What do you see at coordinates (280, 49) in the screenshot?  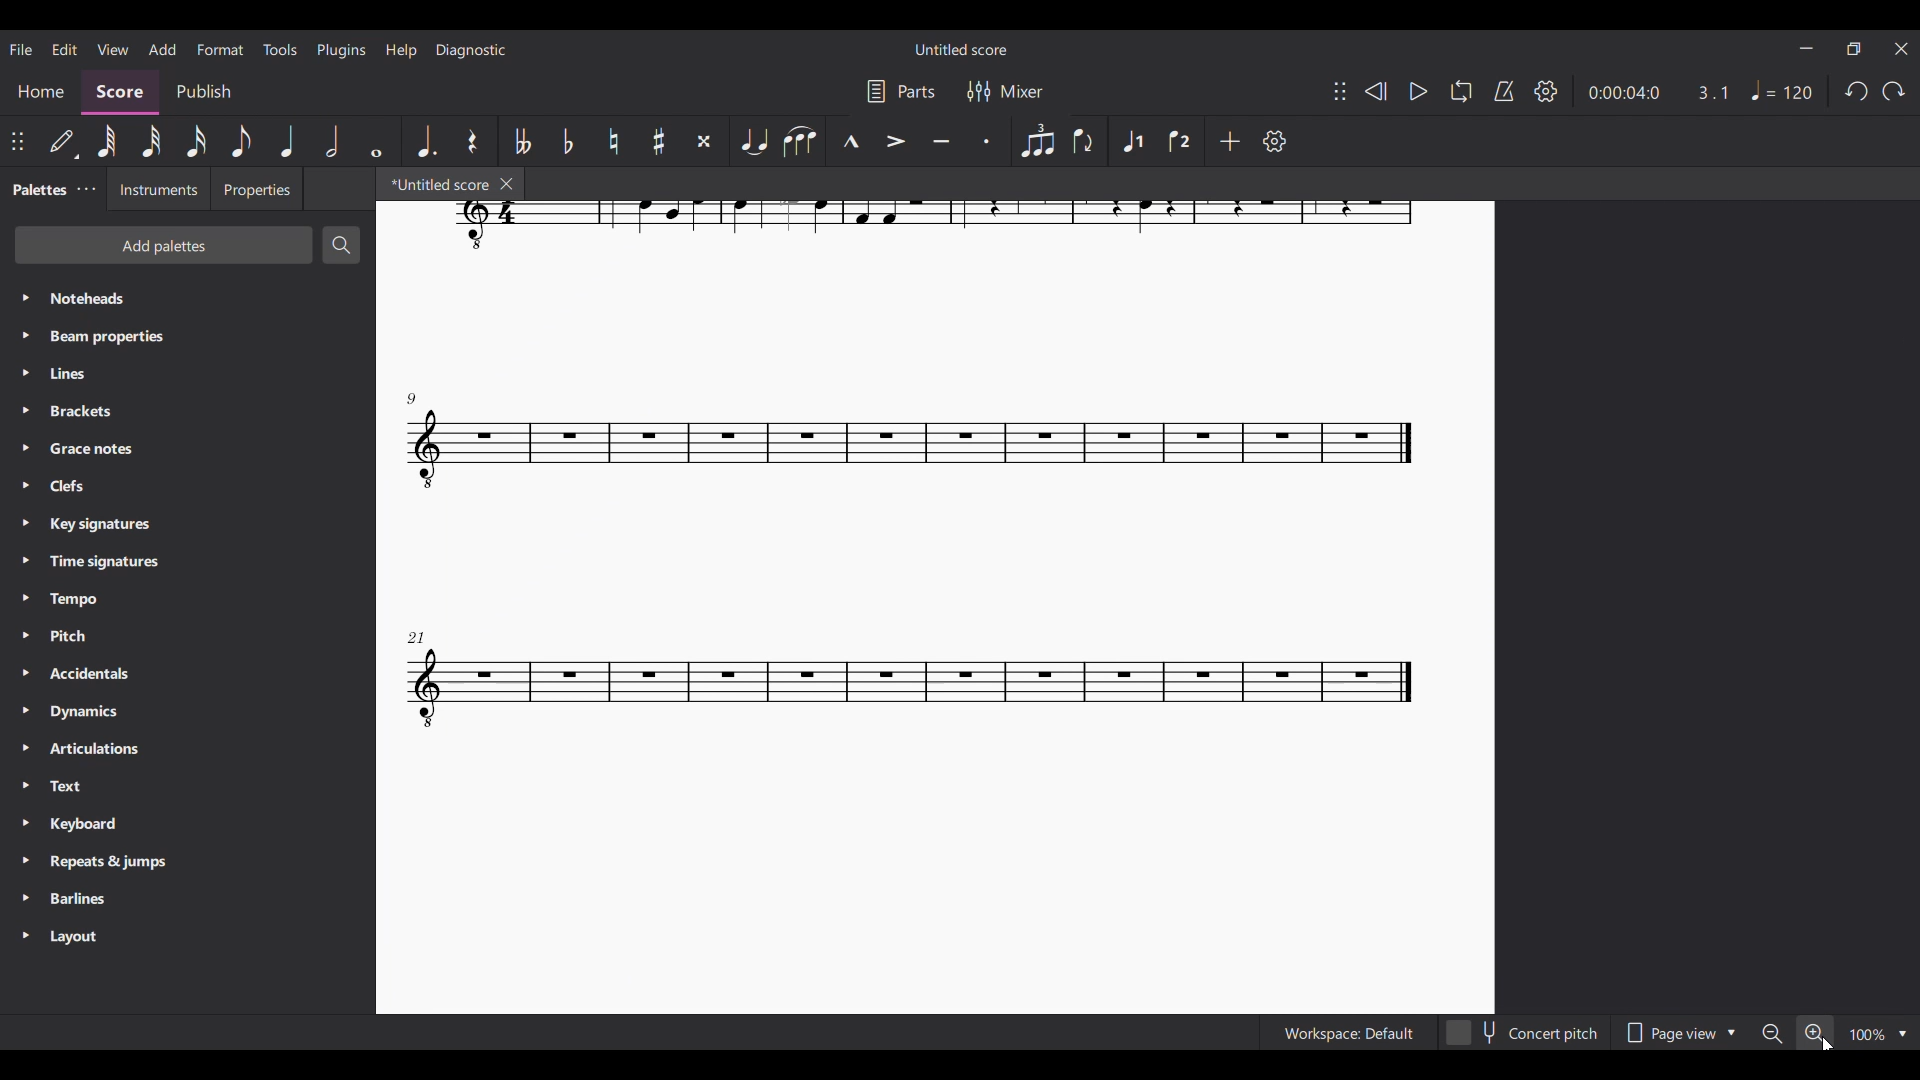 I see `Tools menu` at bounding box center [280, 49].